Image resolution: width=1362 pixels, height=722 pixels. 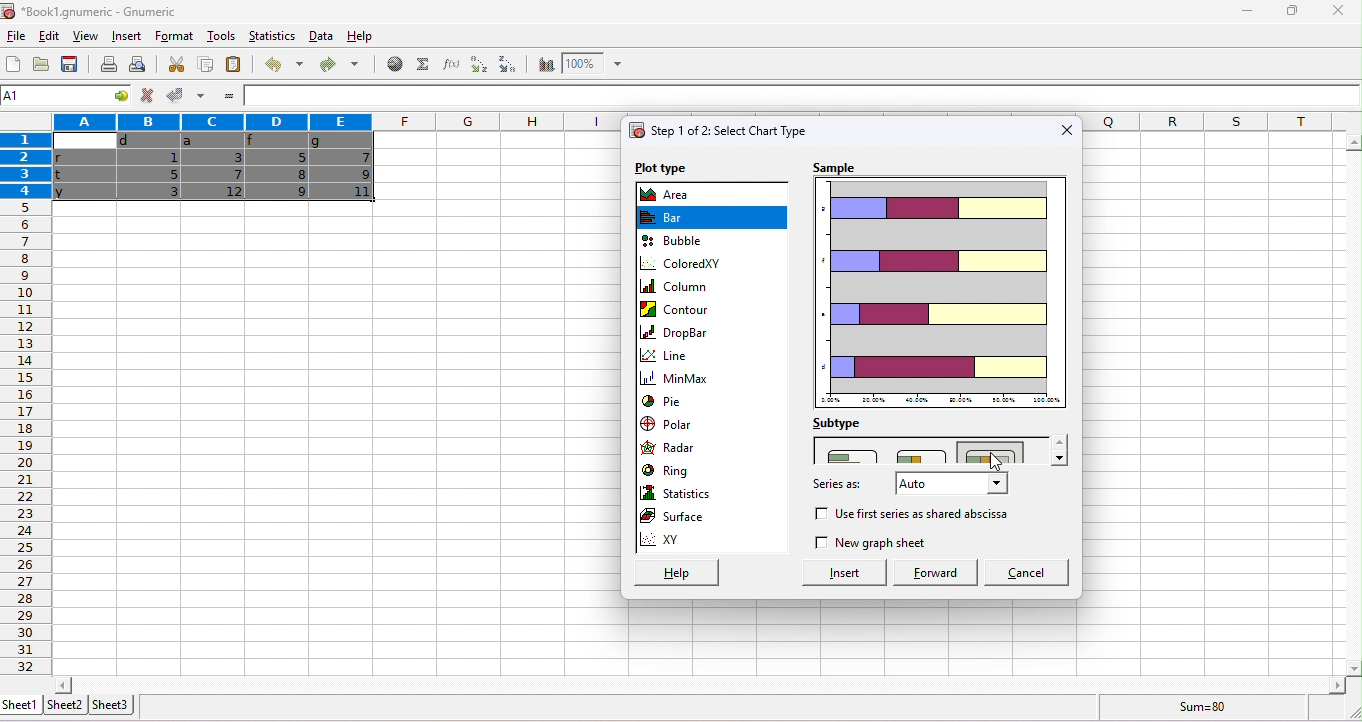 What do you see at coordinates (25, 167) in the screenshot?
I see `rows` at bounding box center [25, 167].